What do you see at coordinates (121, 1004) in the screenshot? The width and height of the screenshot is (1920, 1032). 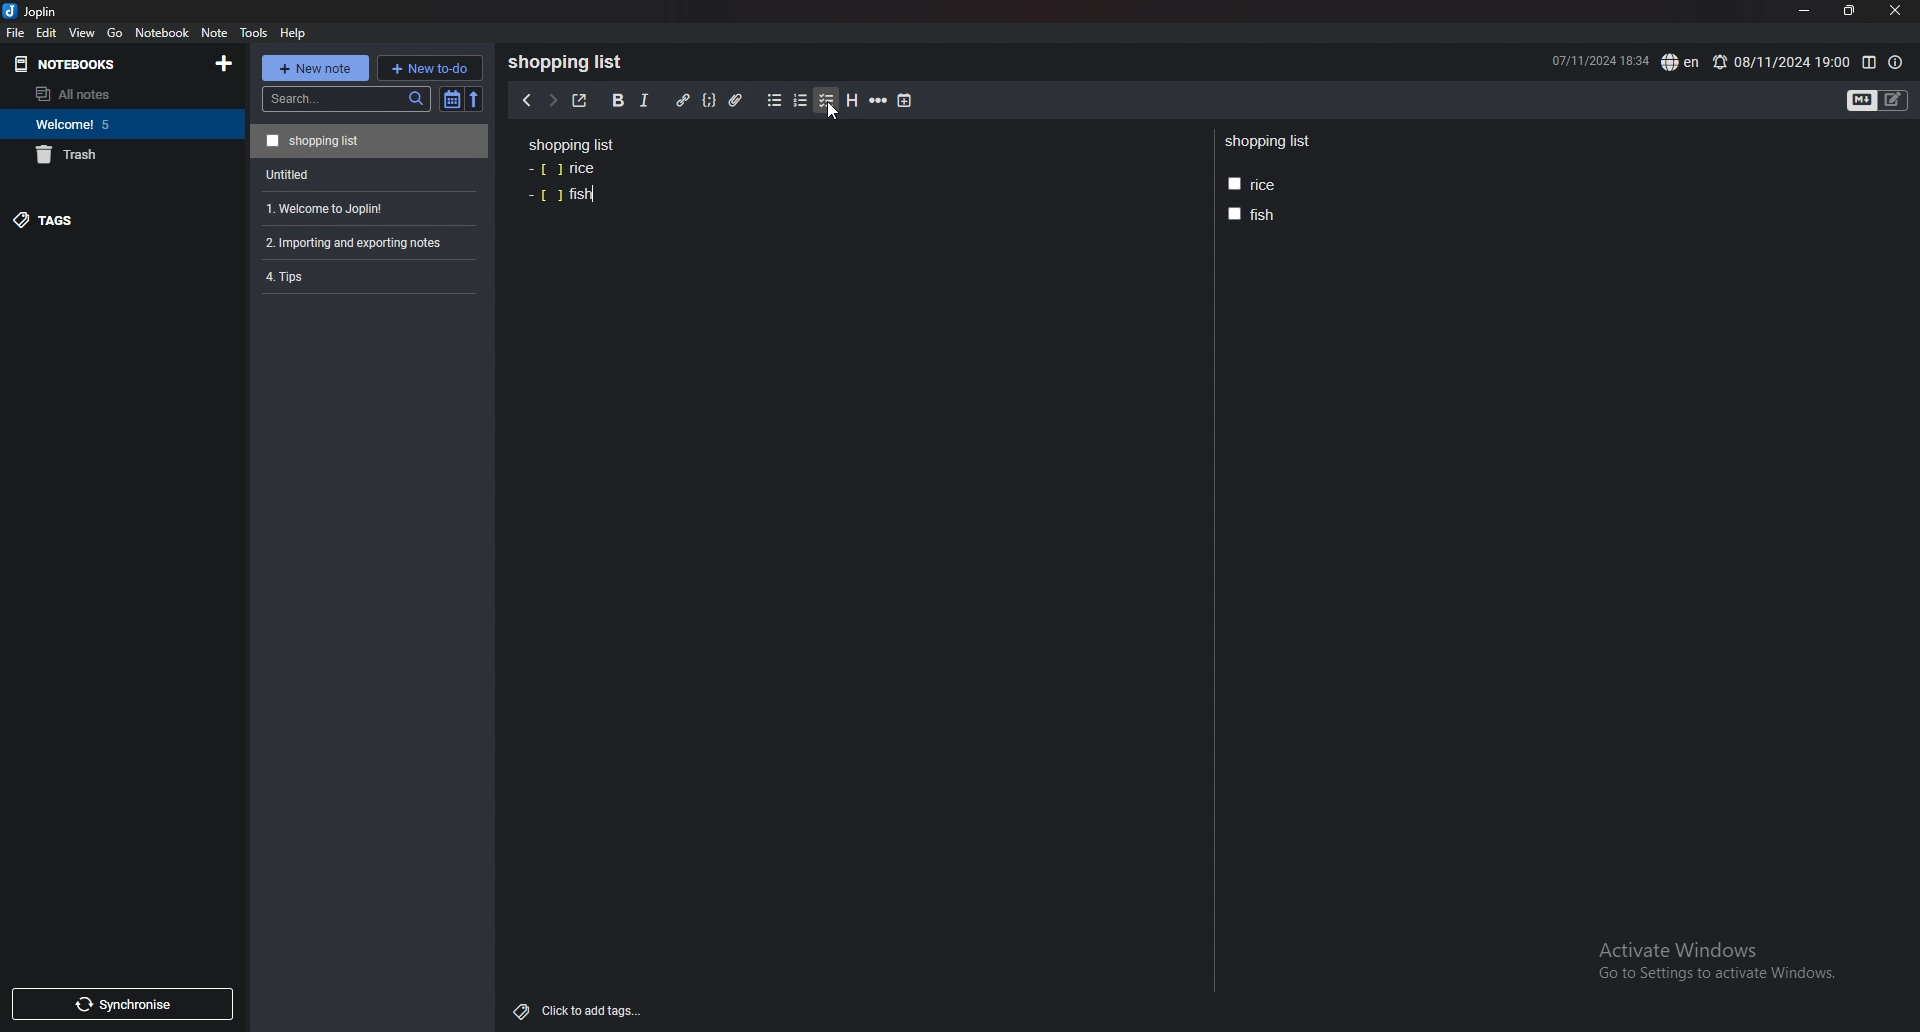 I see `synchronize` at bounding box center [121, 1004].